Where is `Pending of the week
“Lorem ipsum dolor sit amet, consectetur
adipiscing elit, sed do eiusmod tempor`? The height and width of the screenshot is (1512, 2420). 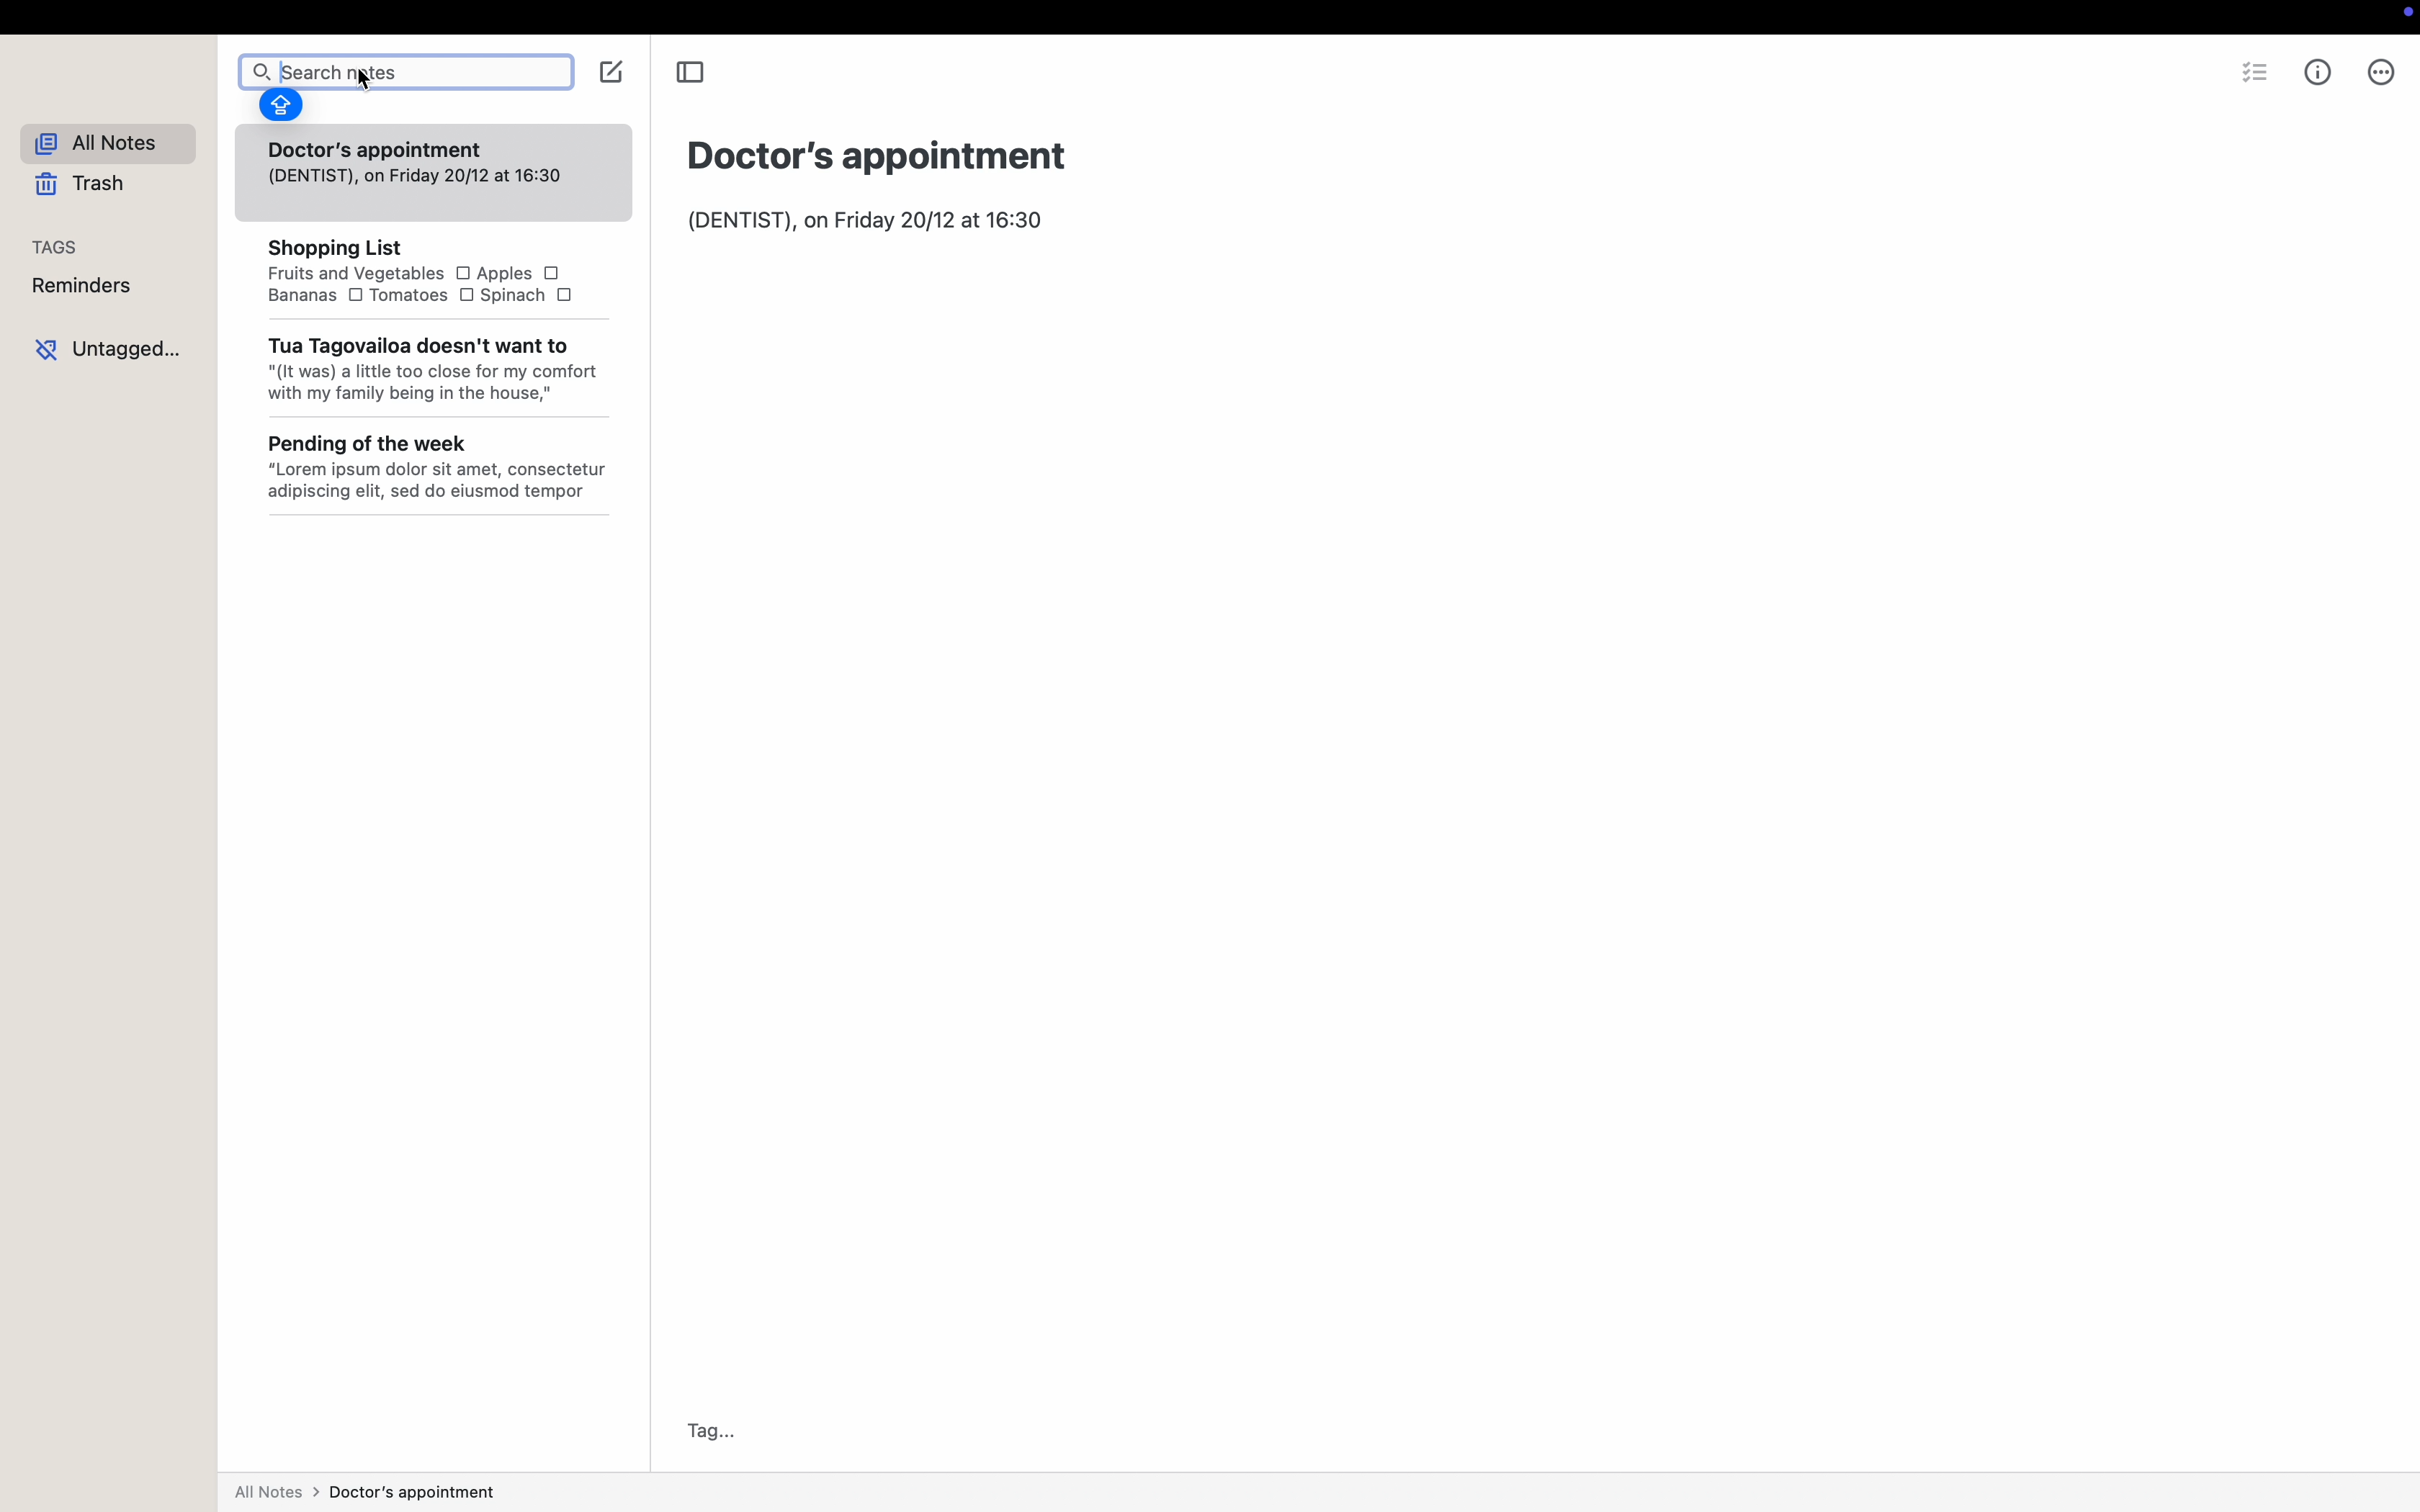 Pending of the week
“Lorem ipsum dolor sit amet, consectetur
adipiscing elit, sed do eiusmod tempor is located at coordinates (438, 471).